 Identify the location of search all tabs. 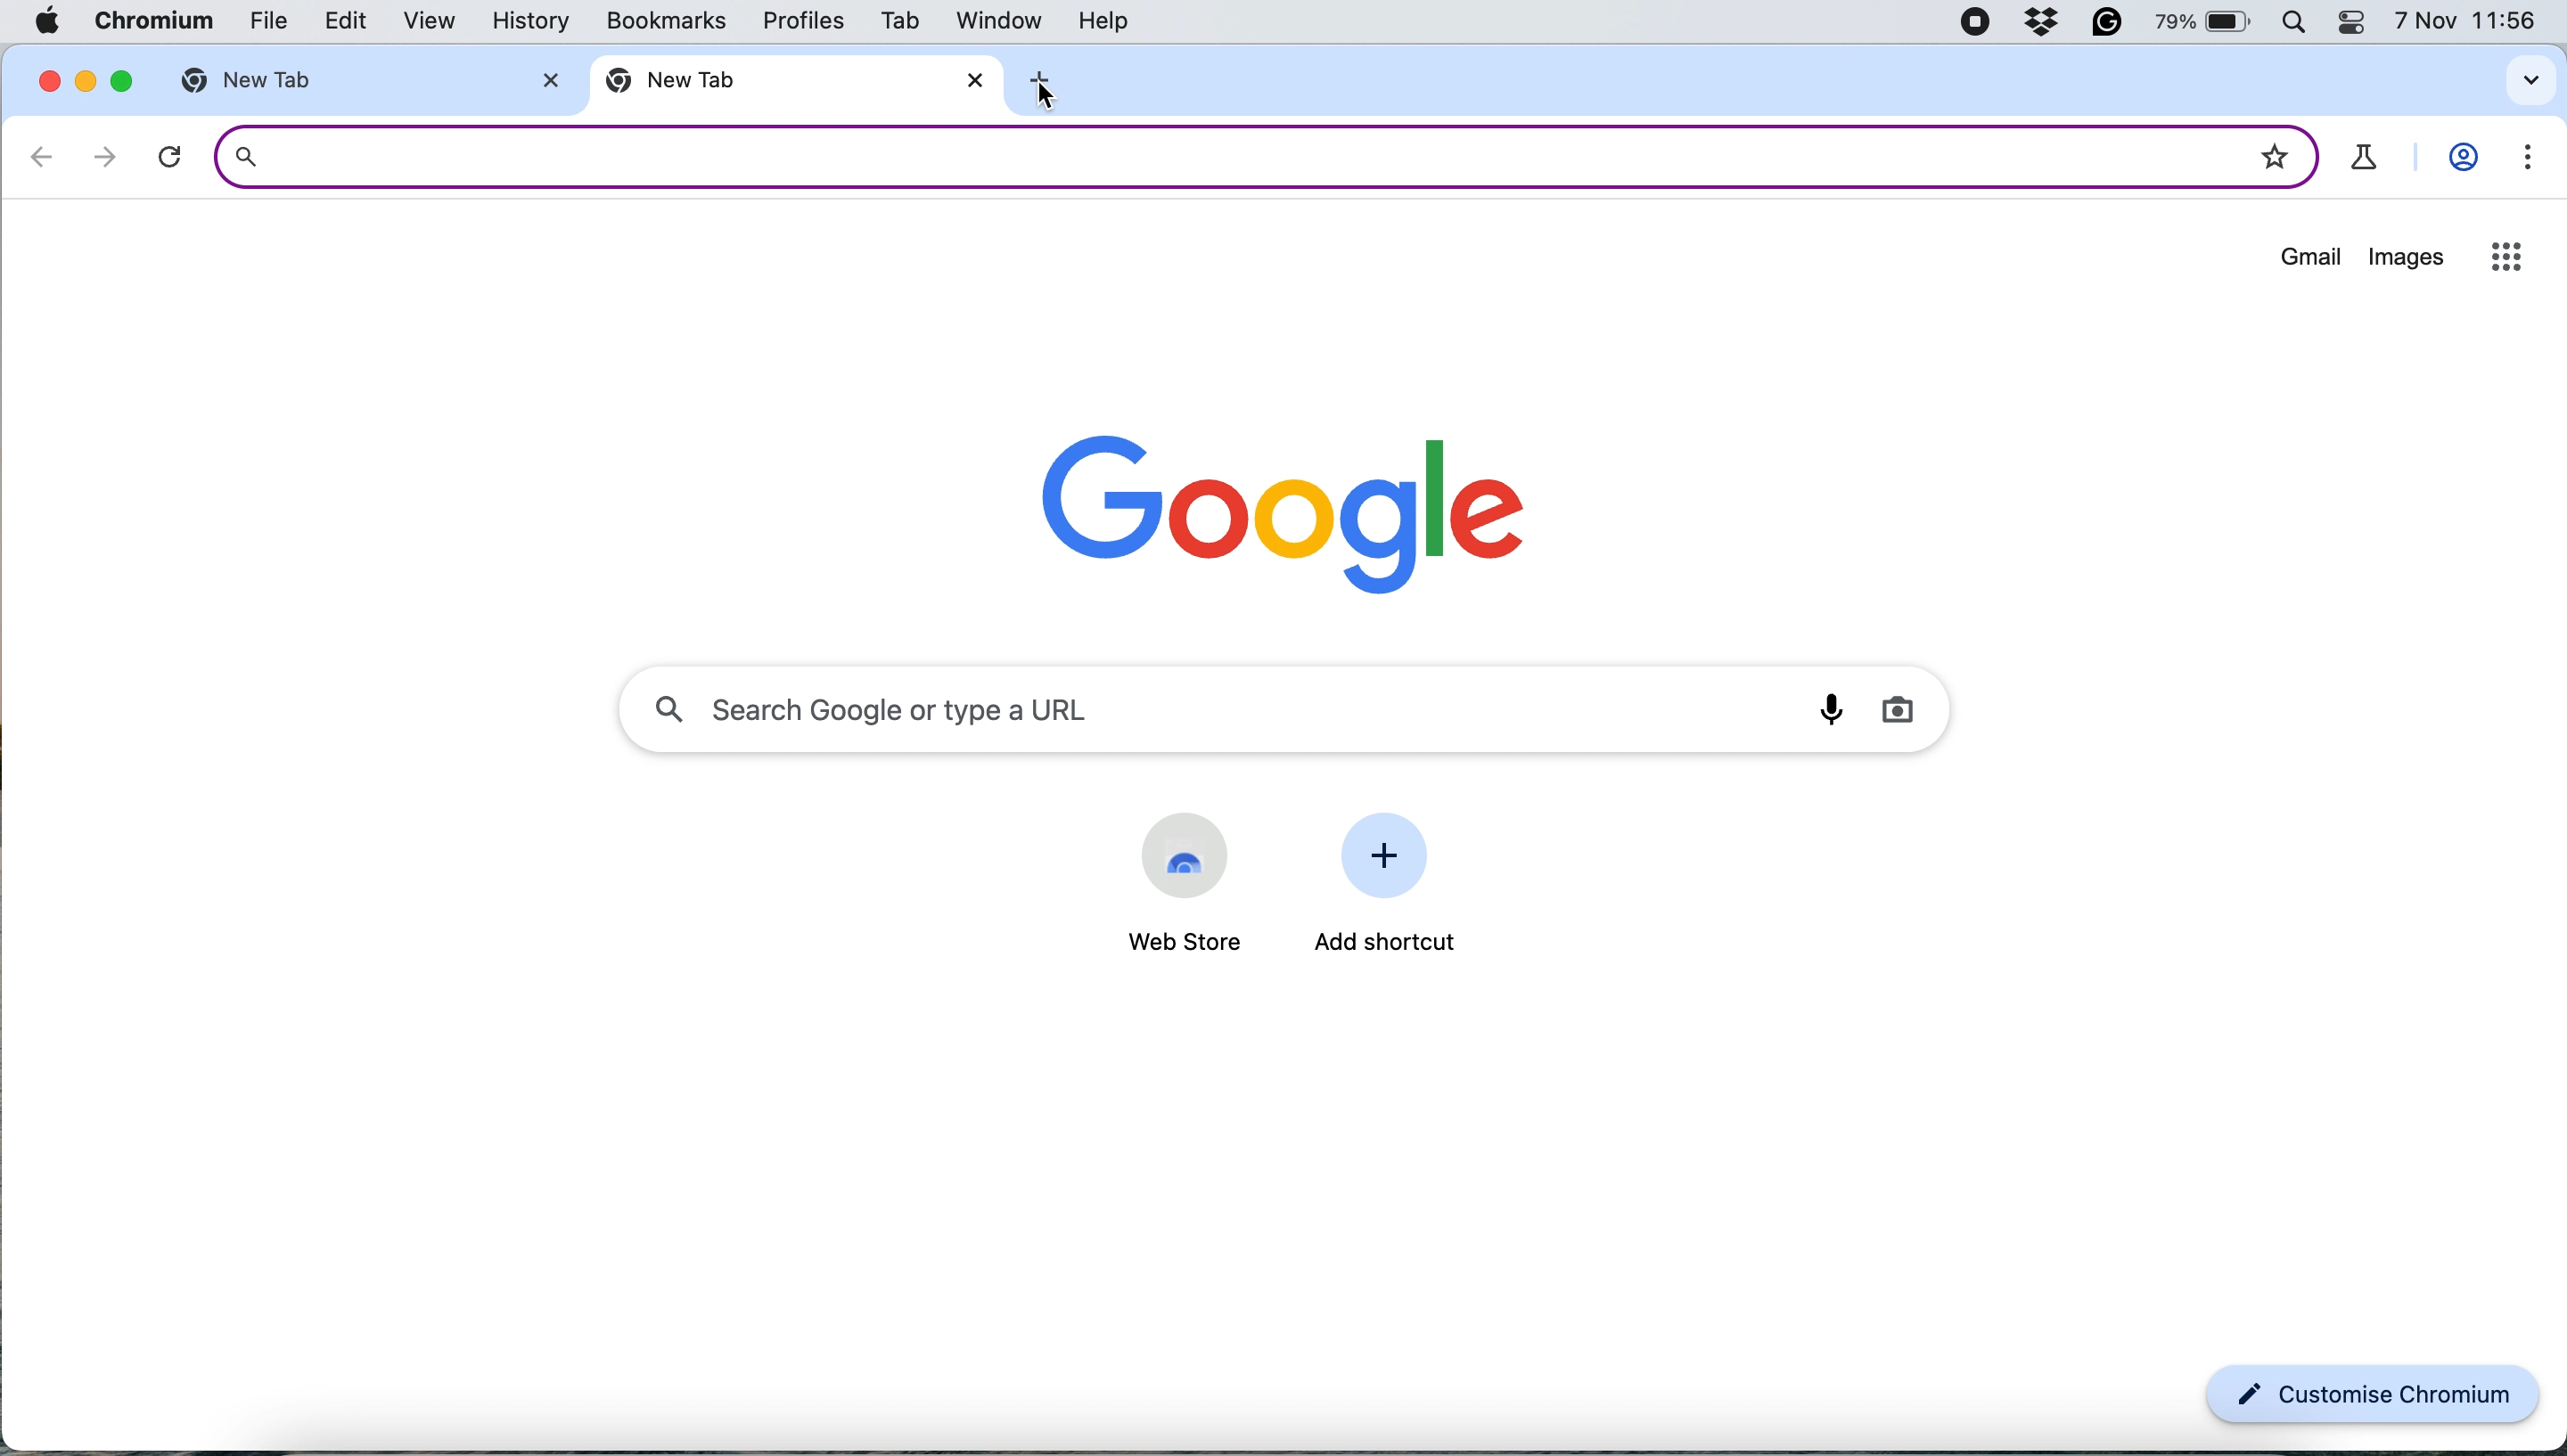
(2531, 80).